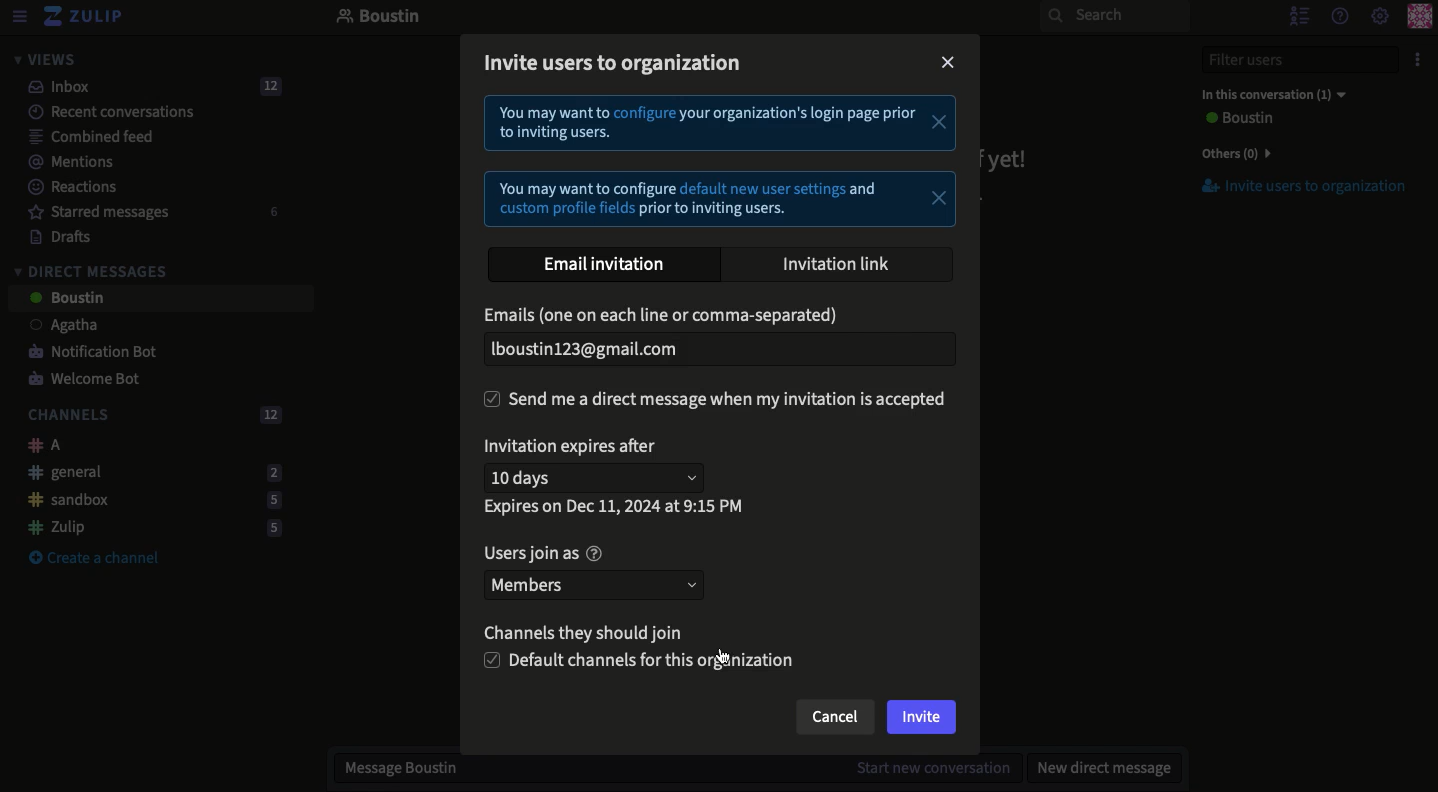 The image size is (1438, 792). I want to click on View menu, so click(18, 17).